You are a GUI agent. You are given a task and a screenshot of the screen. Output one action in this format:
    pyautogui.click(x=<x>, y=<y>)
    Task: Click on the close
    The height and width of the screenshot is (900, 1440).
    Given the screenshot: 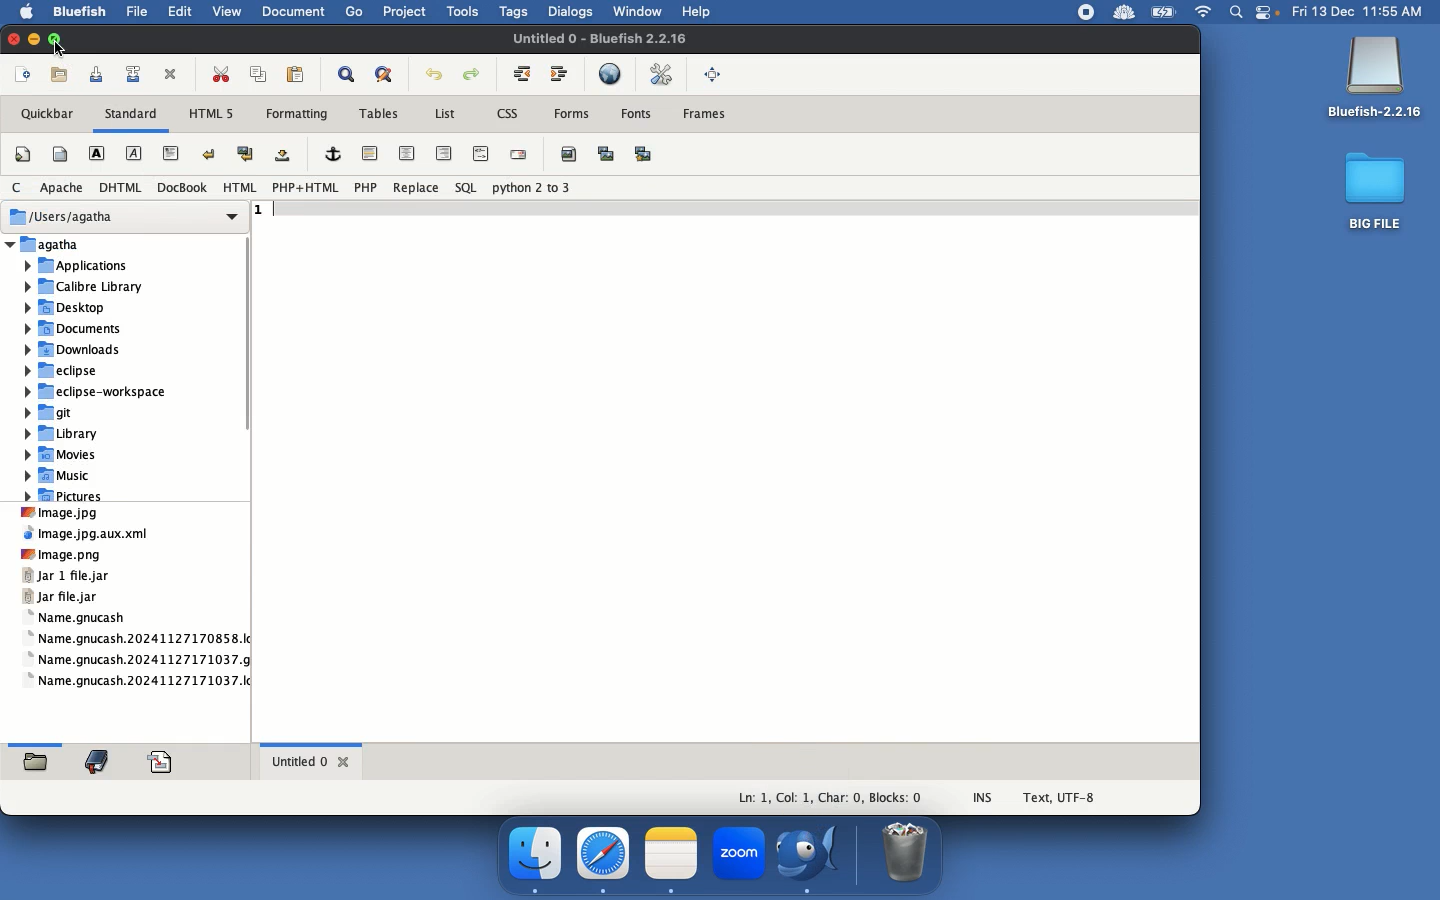 What is the action you would take?
    pyautogui.click(x=11, y=40)
    